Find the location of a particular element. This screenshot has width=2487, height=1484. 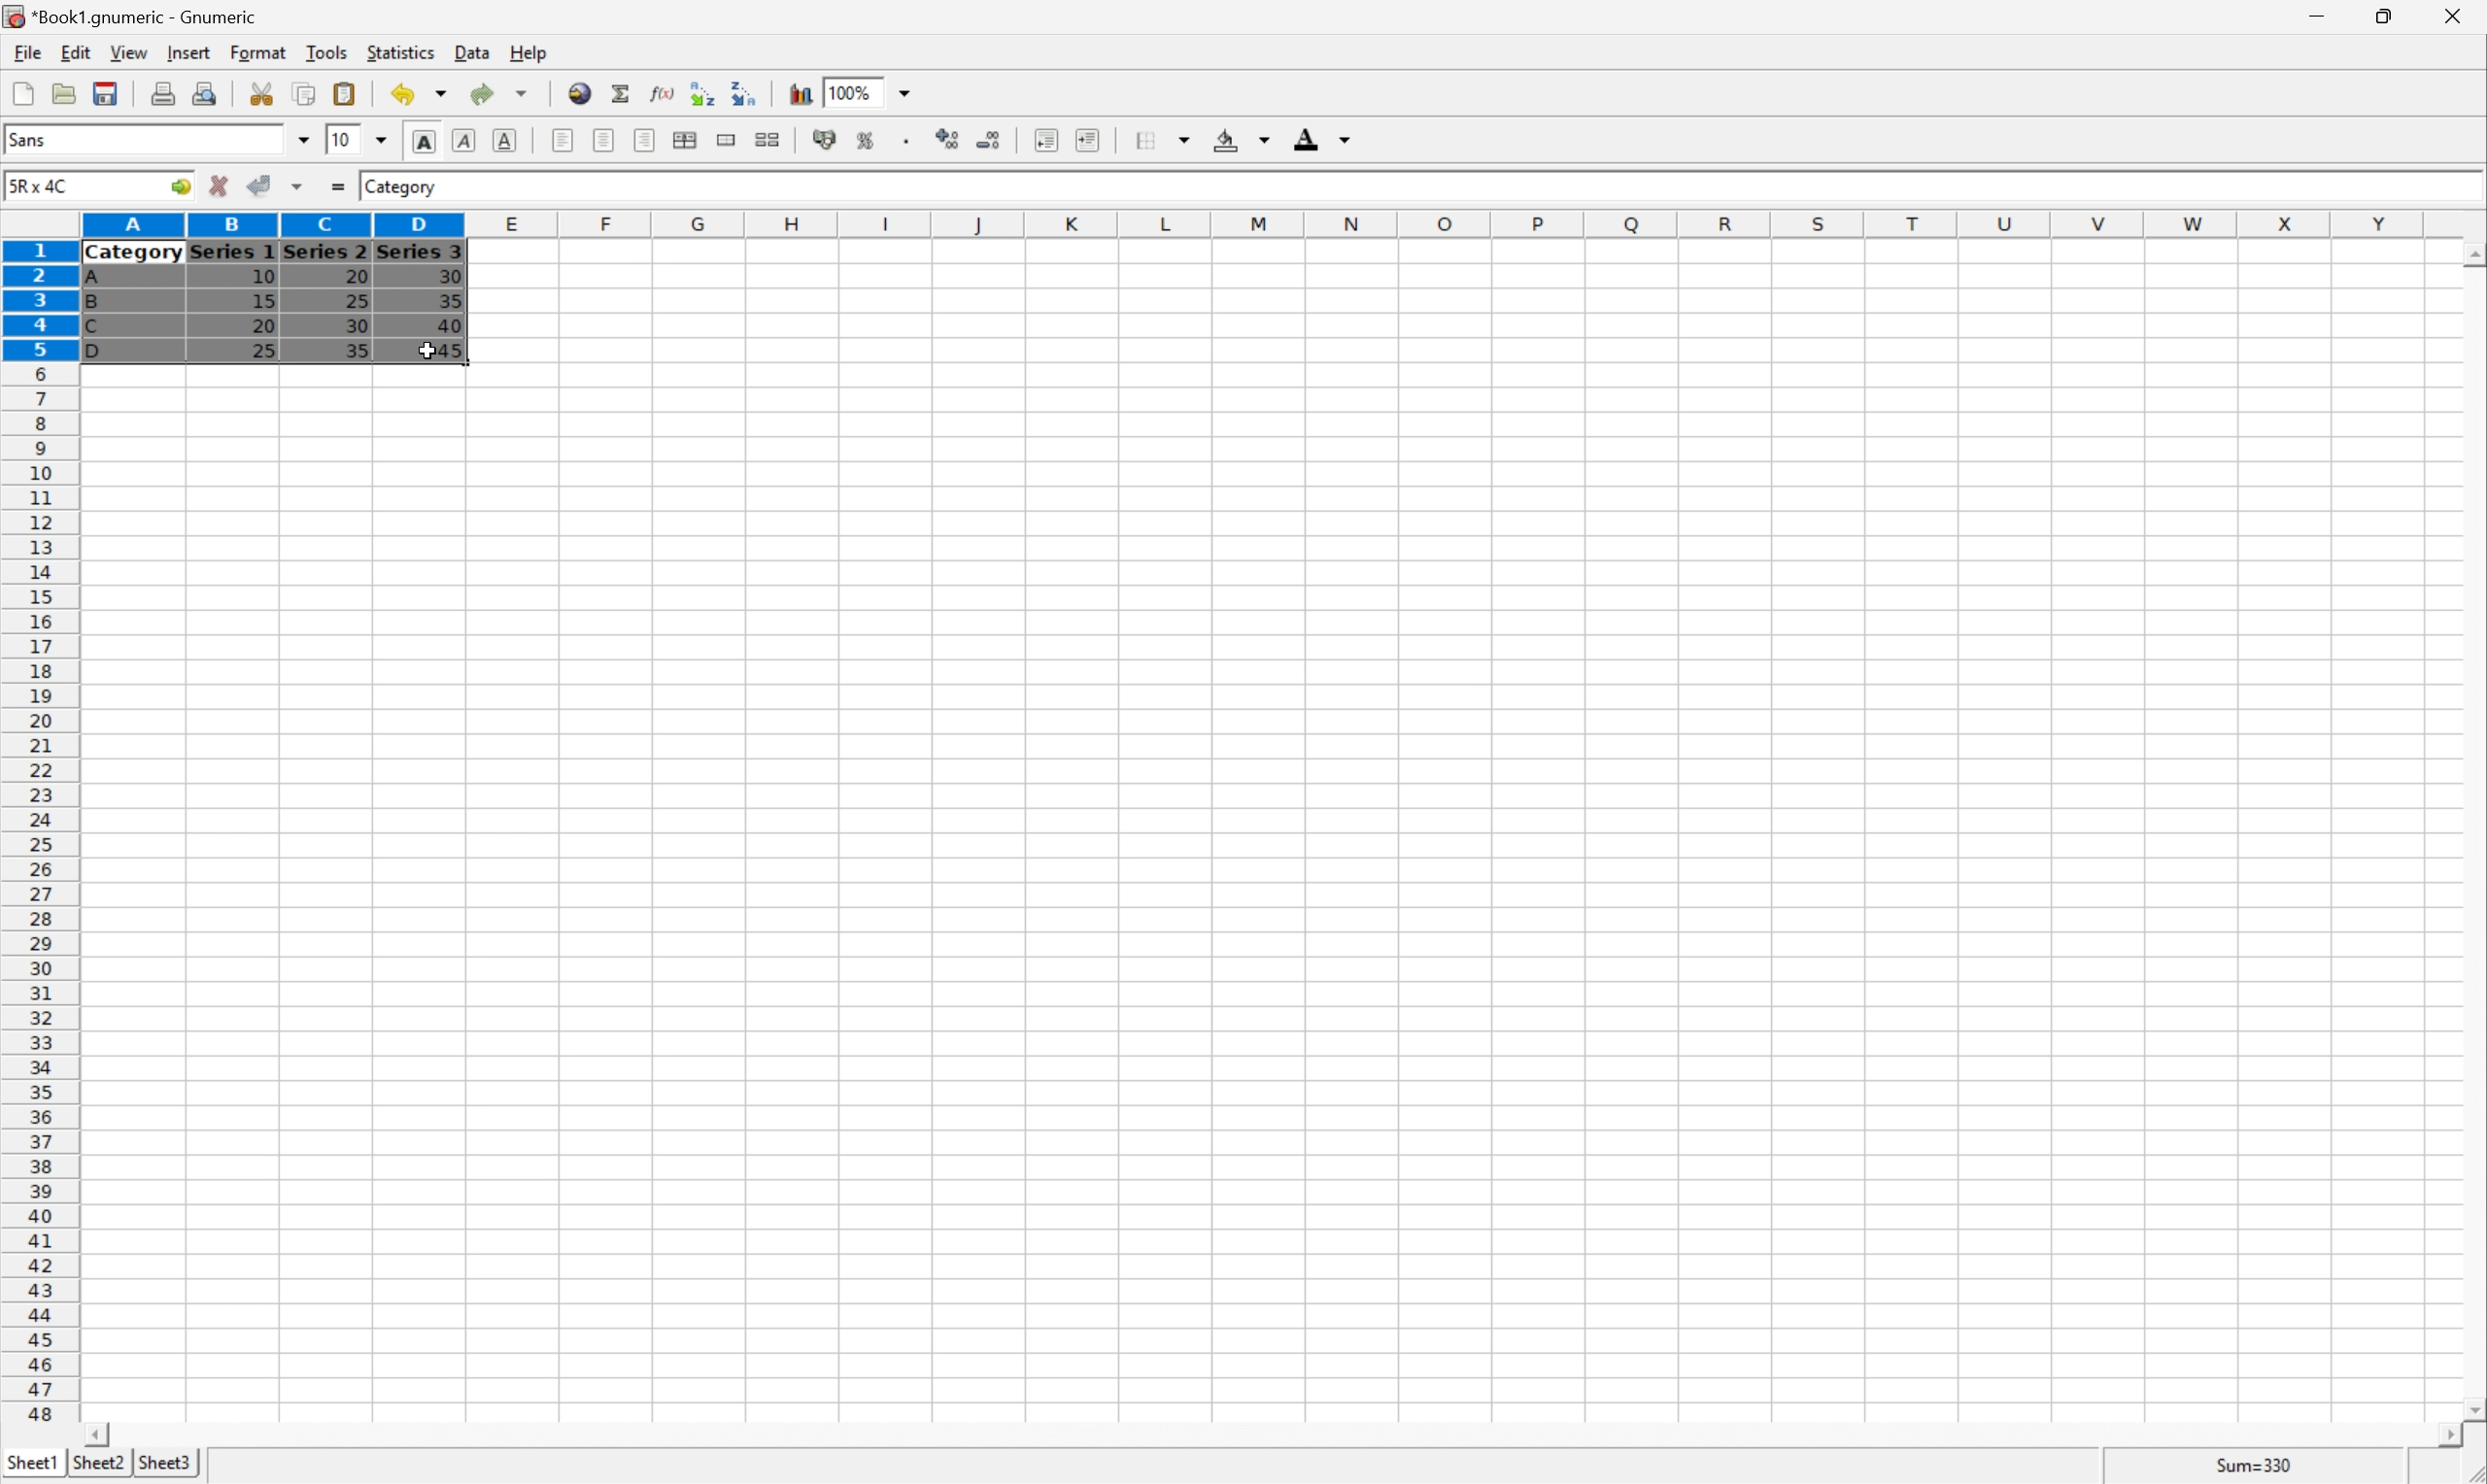

Data is located at coordinates (474, 50).